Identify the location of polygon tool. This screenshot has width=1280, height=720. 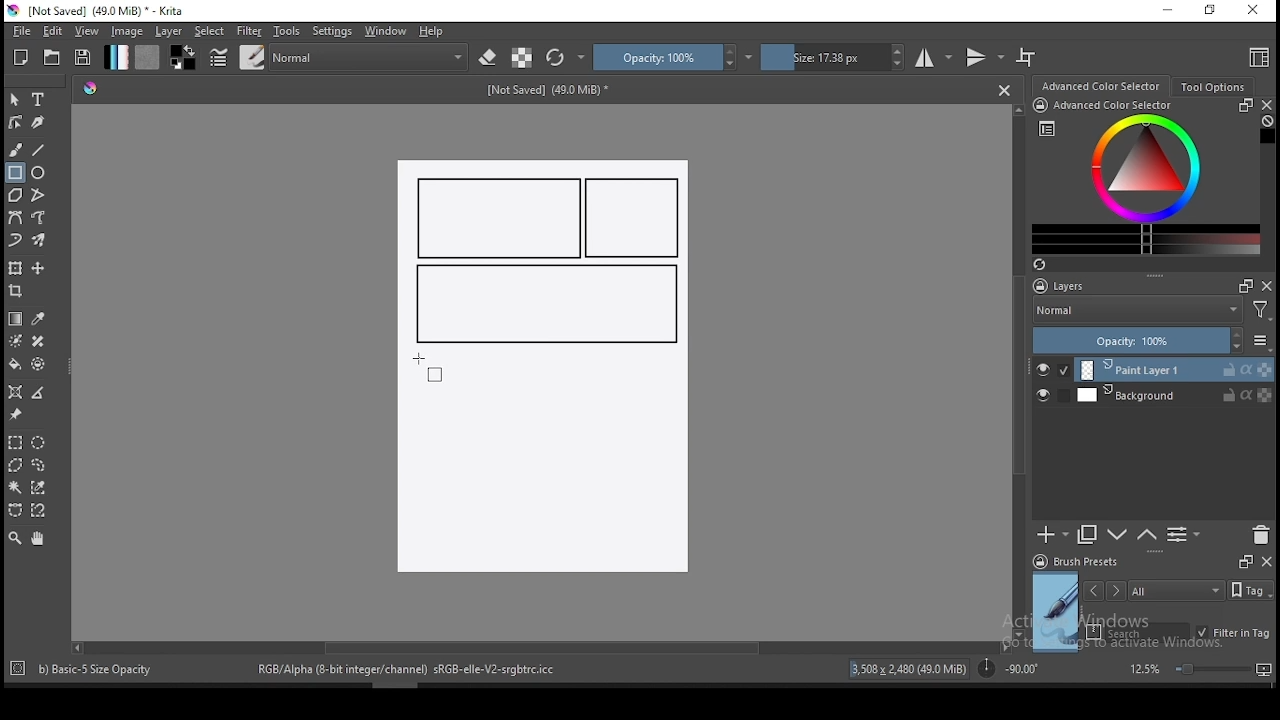
(14, 195).